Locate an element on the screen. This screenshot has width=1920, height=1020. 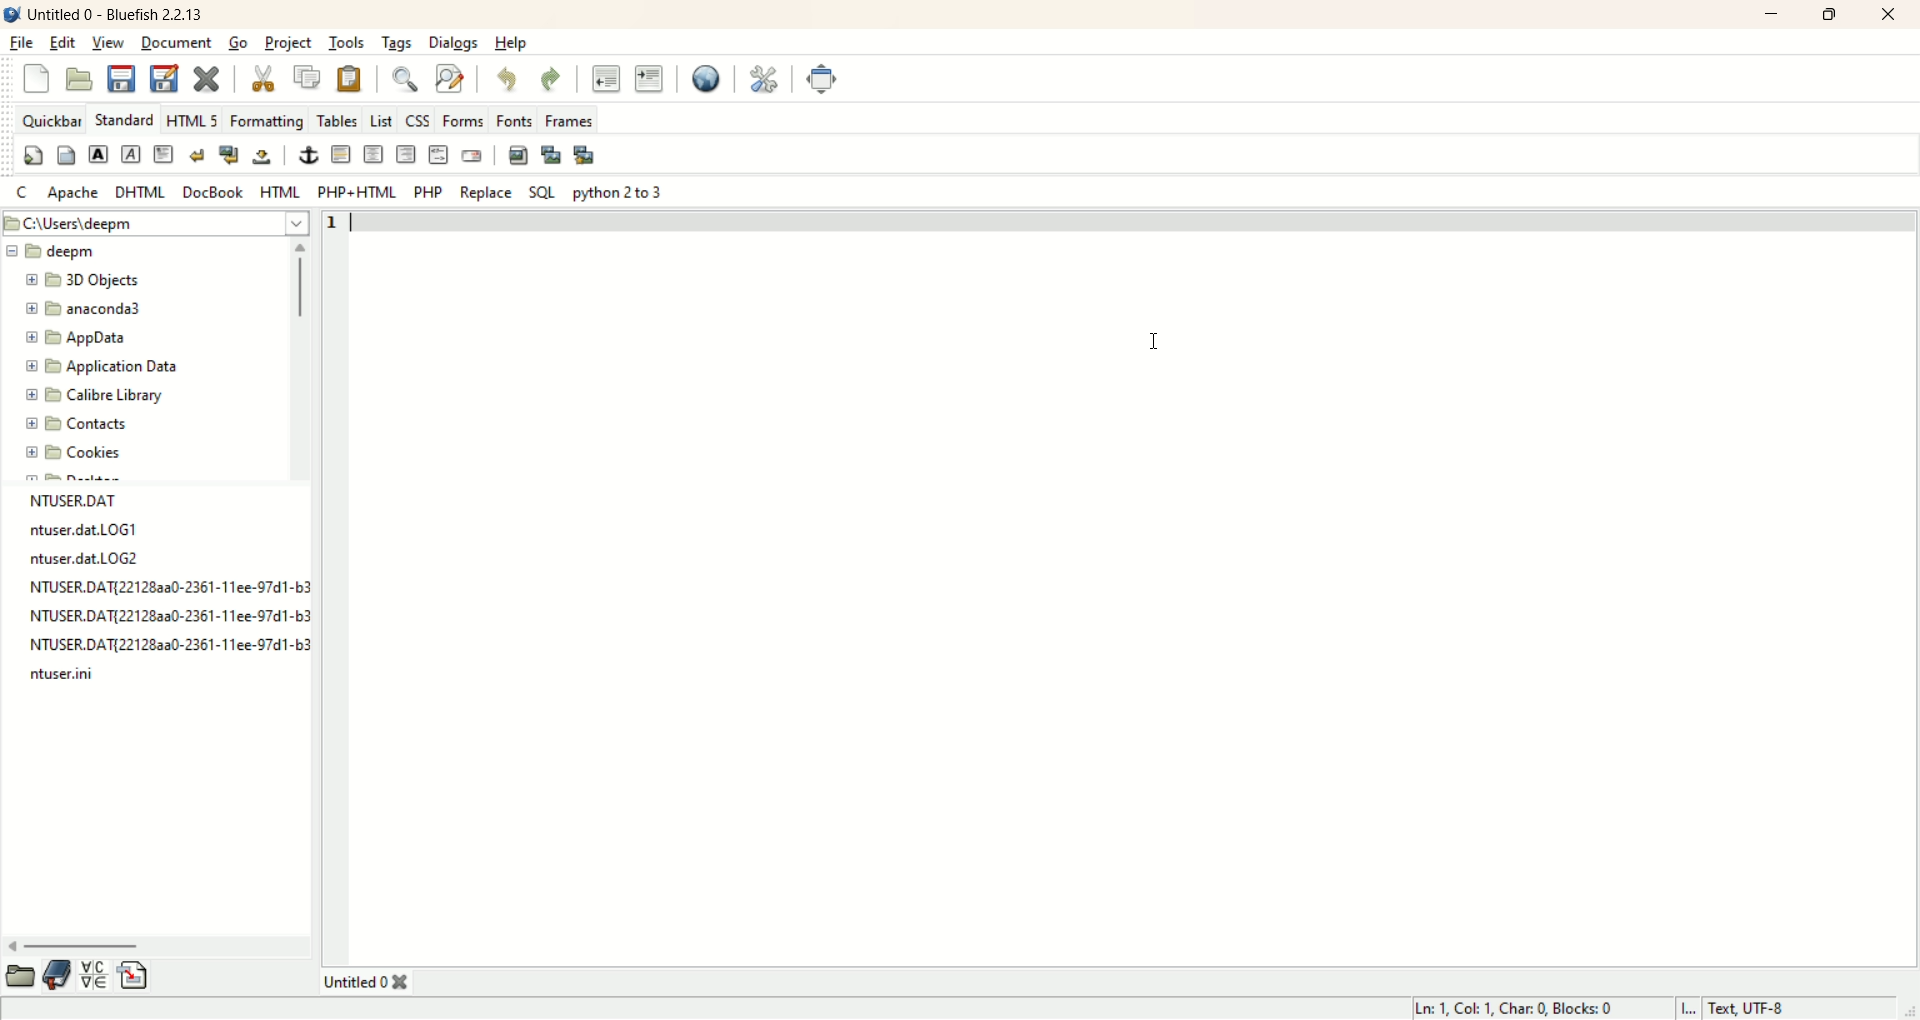
tables is located at coordinates (336, 123).